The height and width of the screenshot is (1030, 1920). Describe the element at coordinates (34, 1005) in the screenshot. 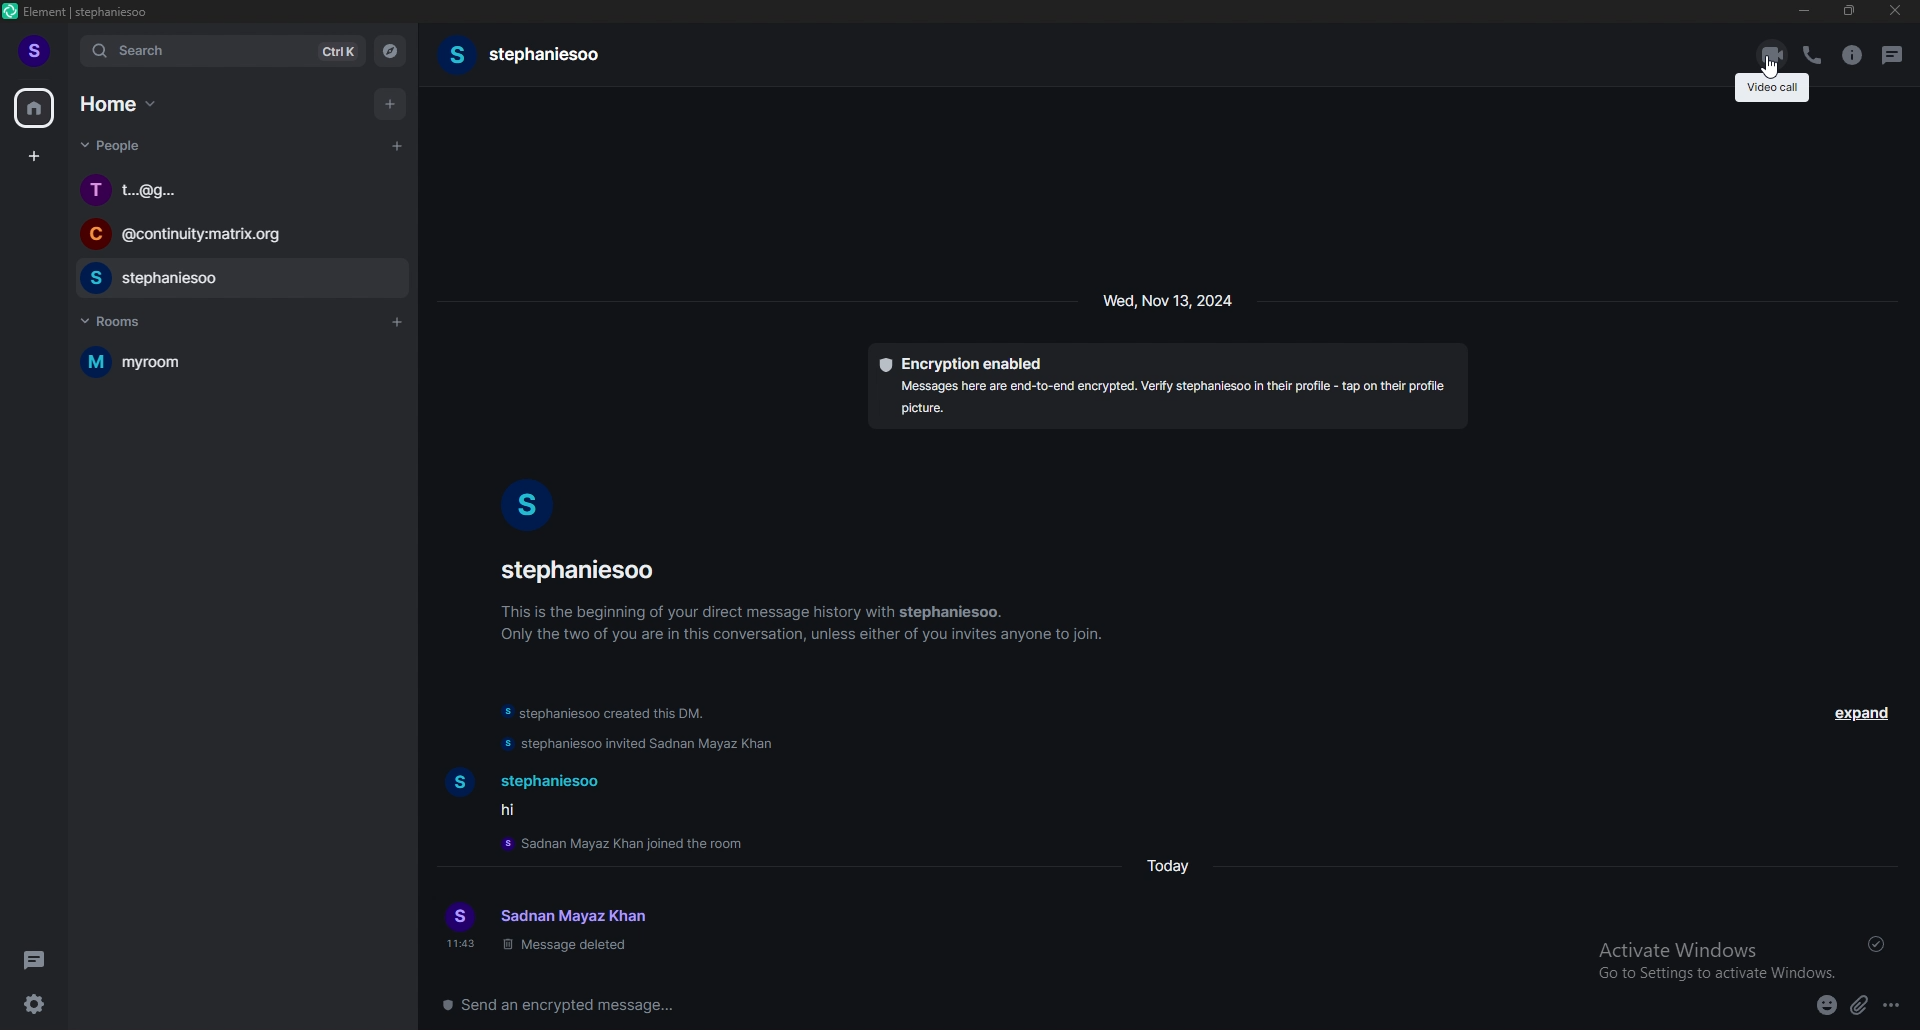

I see `settings` at that location.